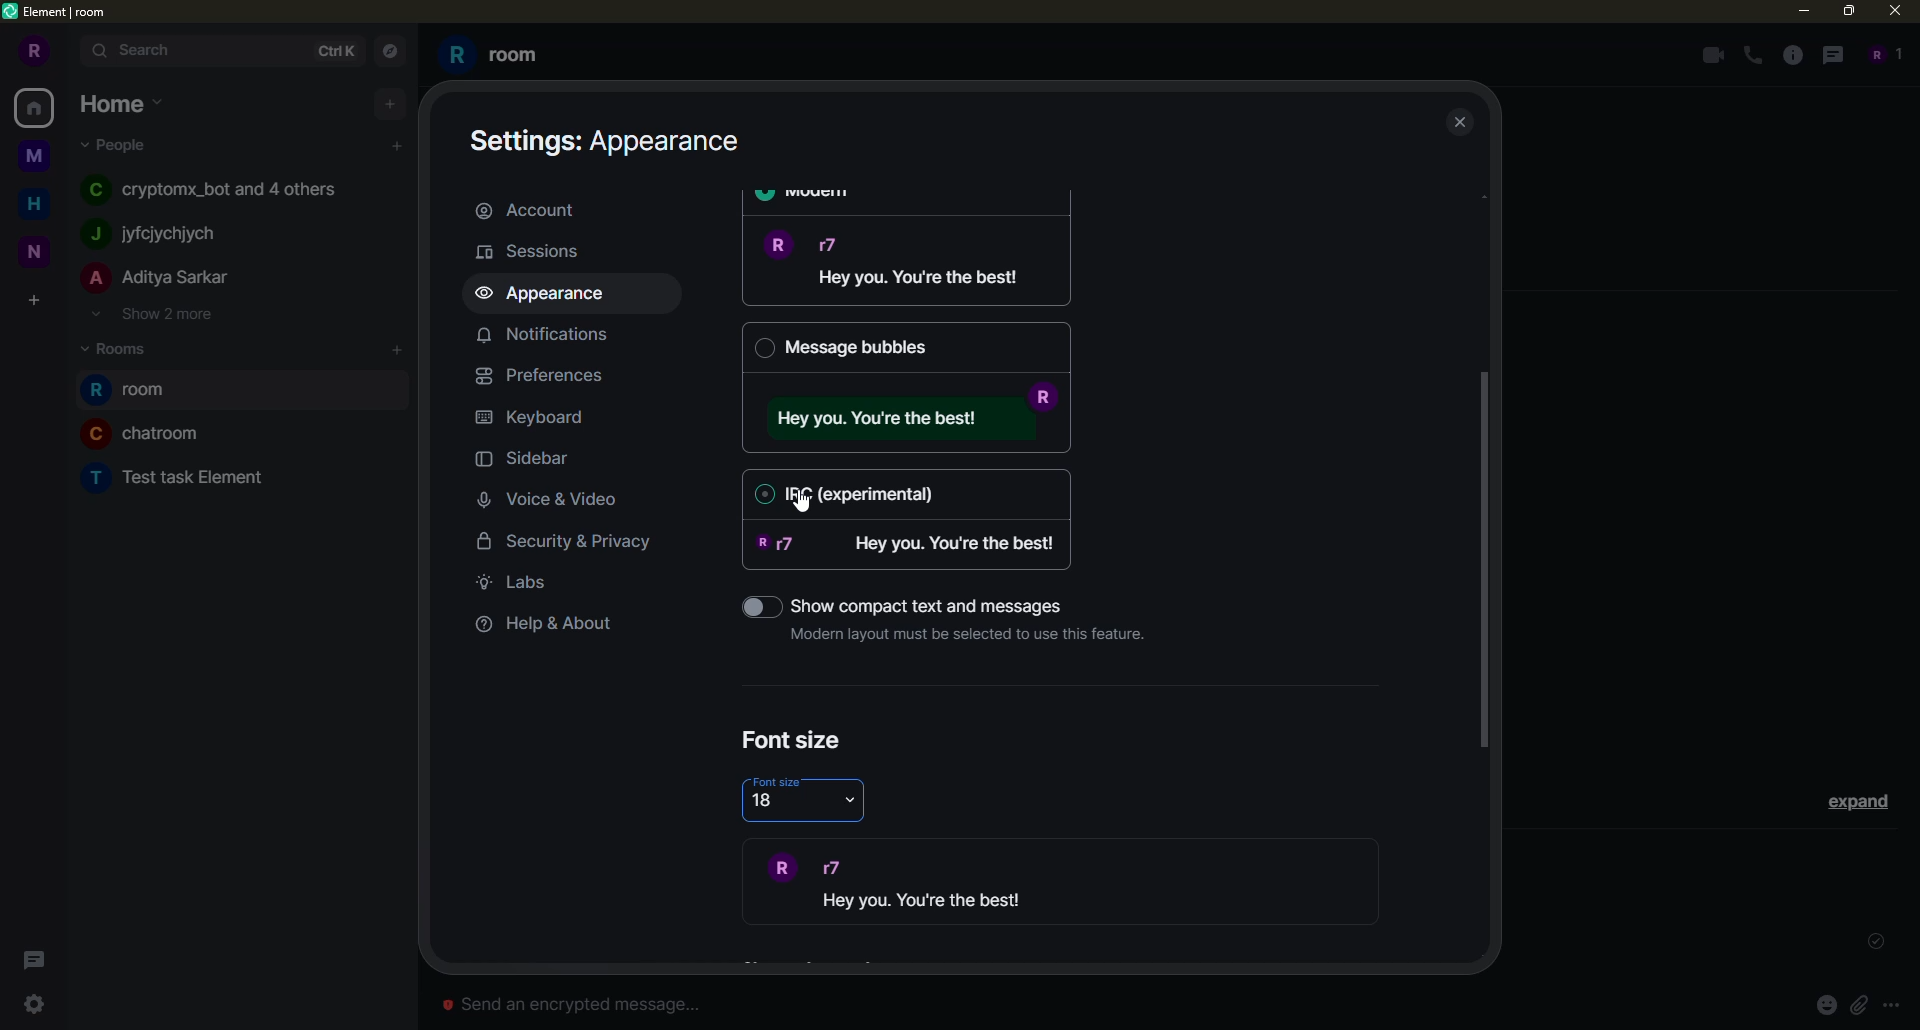  Describe the element at coordinates (852, 801) in the screenshot. I see `drop down` at that location.